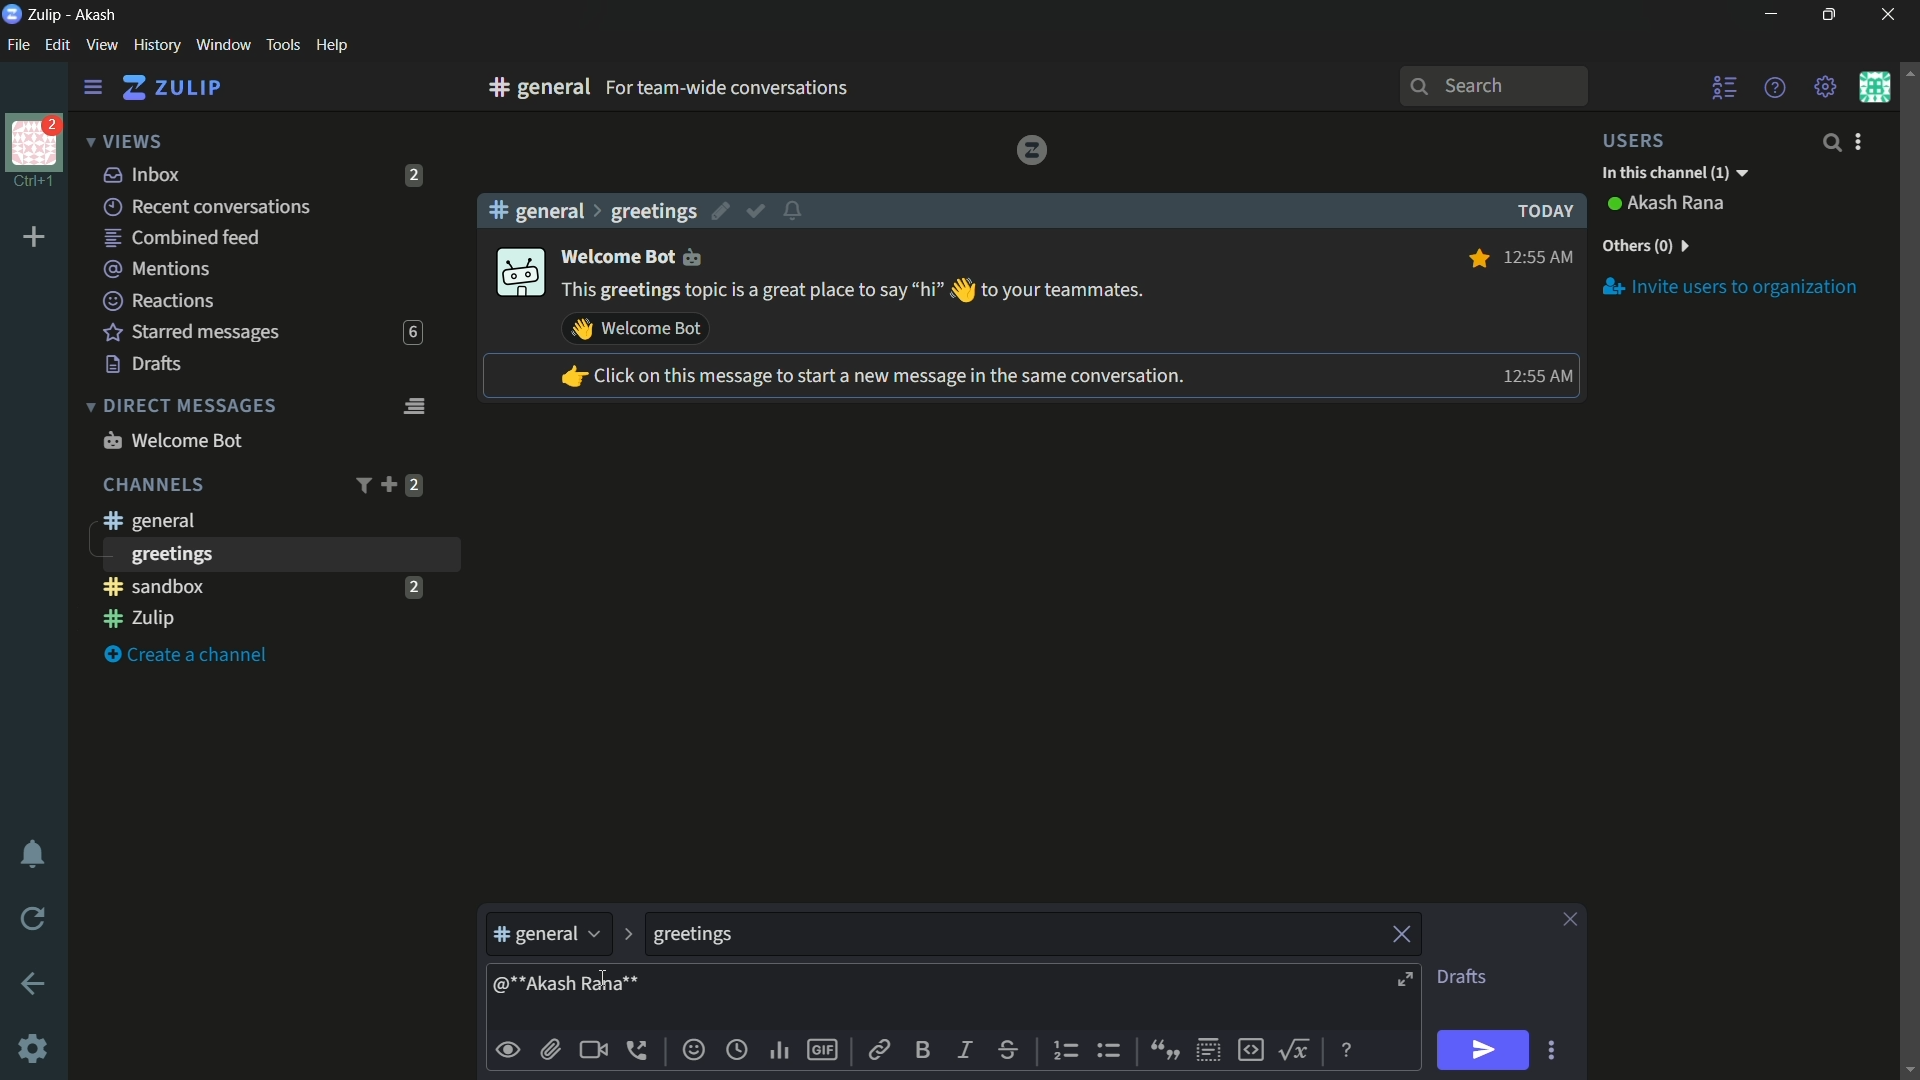 The image size is (1920, 1080). I want to click on mentioned someone, so click(567, 988).